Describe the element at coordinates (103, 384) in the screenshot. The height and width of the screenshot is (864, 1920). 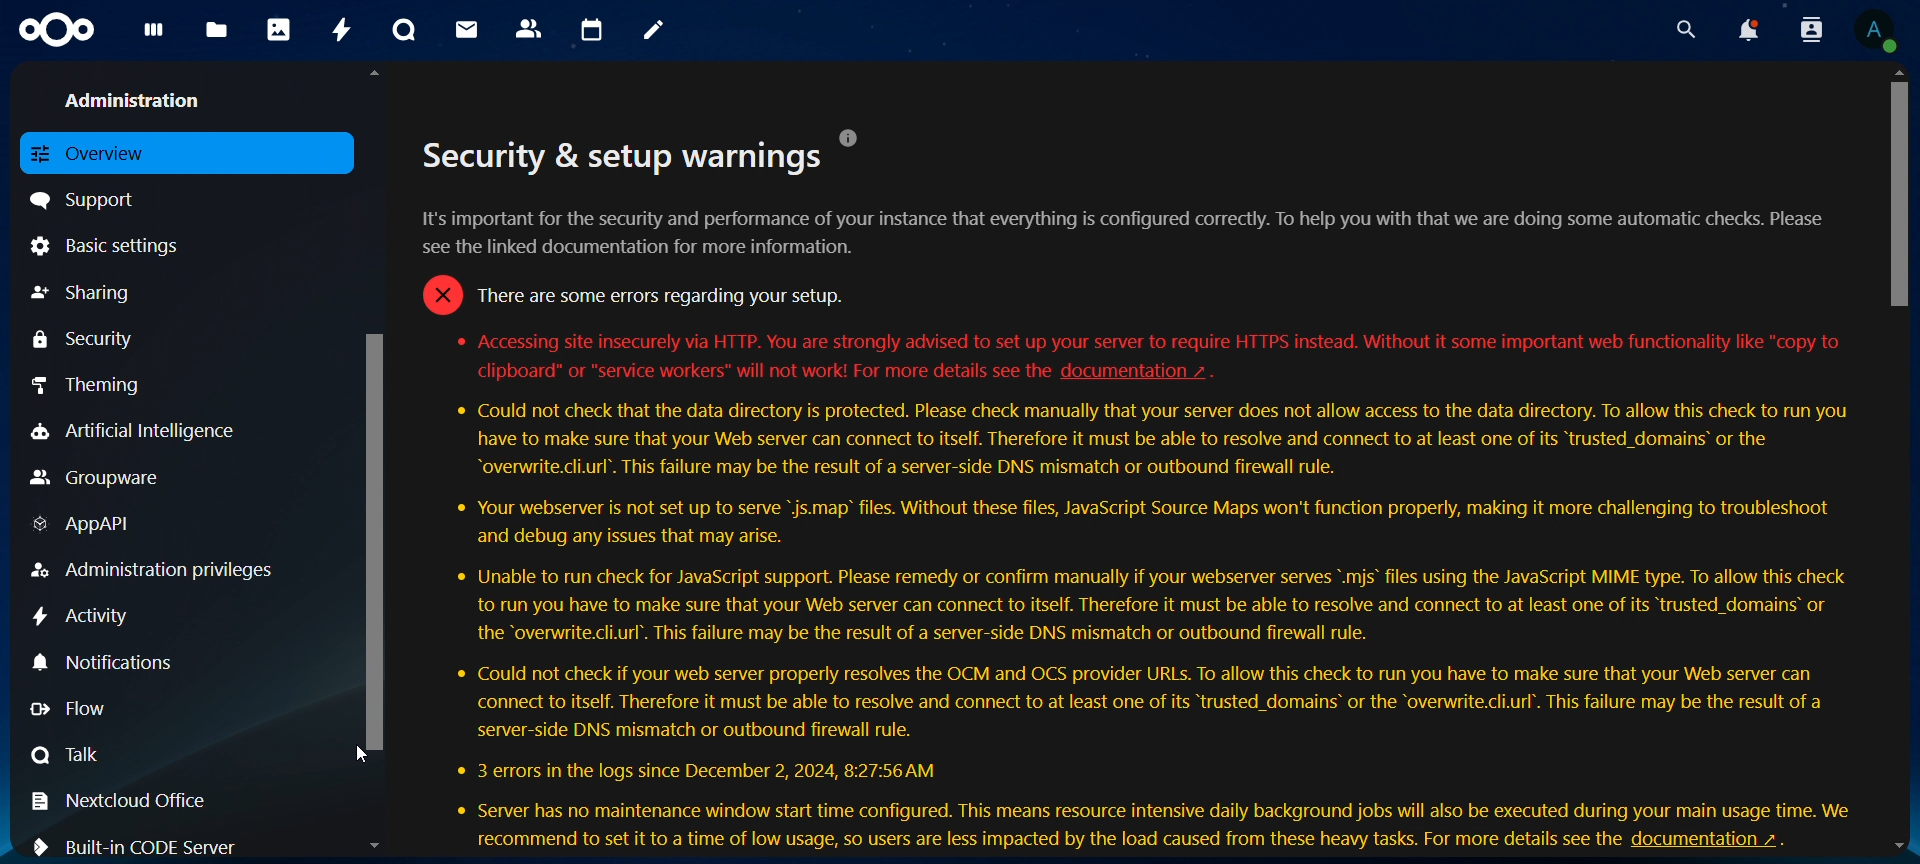
I see `theming` at that location.